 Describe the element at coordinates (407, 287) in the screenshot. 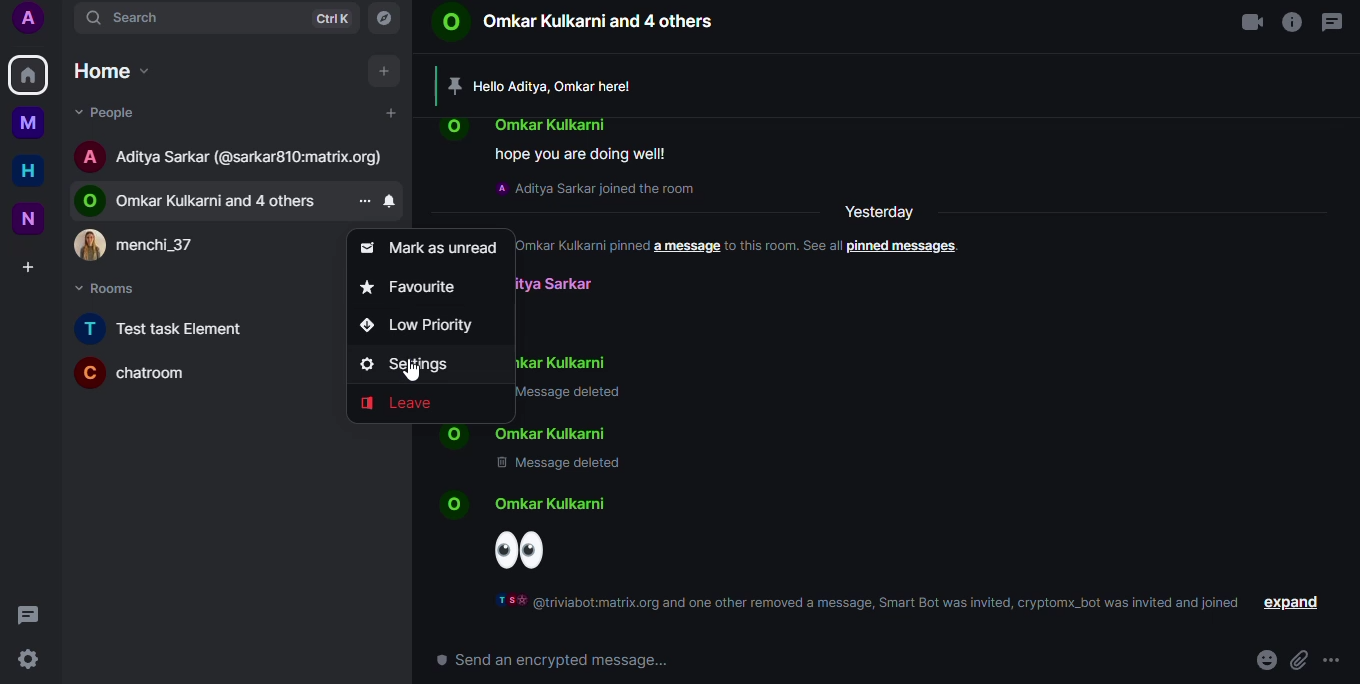

I see `favorite` at that location.